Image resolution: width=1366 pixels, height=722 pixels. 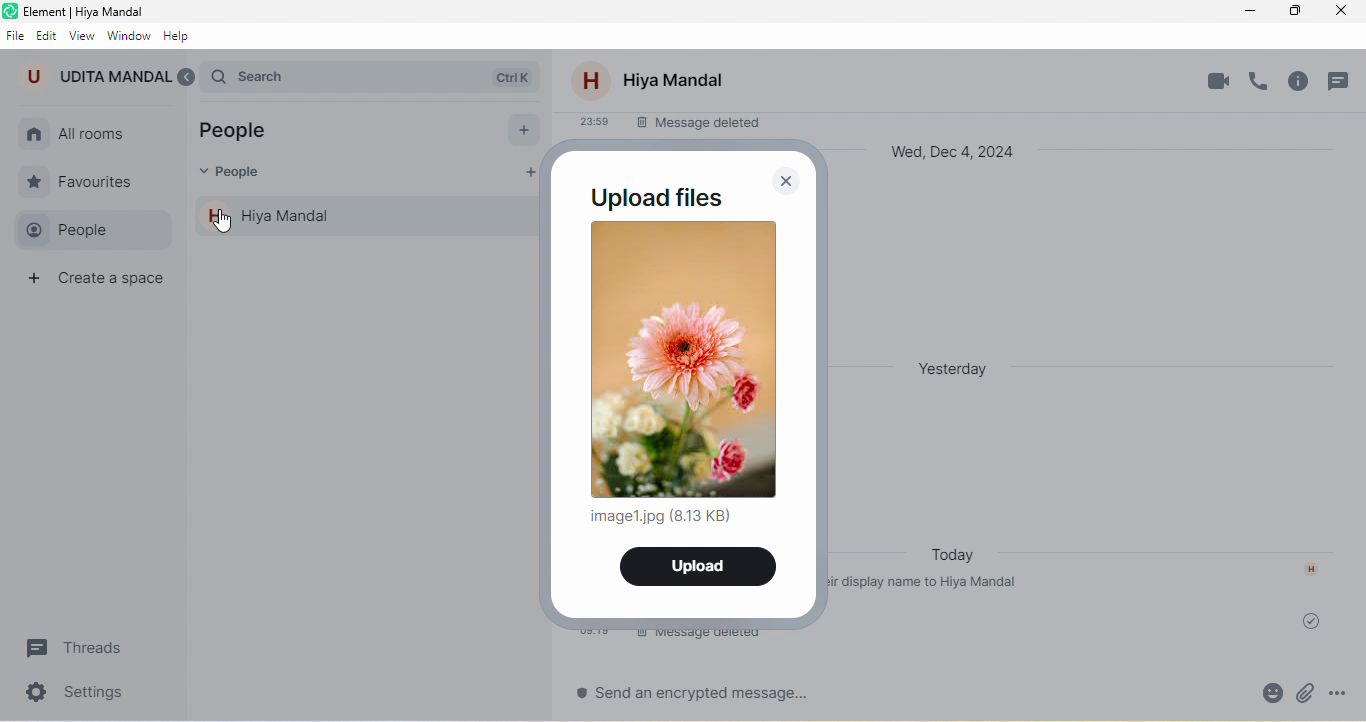 I want to click on maximize, so click(x=1300, y=11).